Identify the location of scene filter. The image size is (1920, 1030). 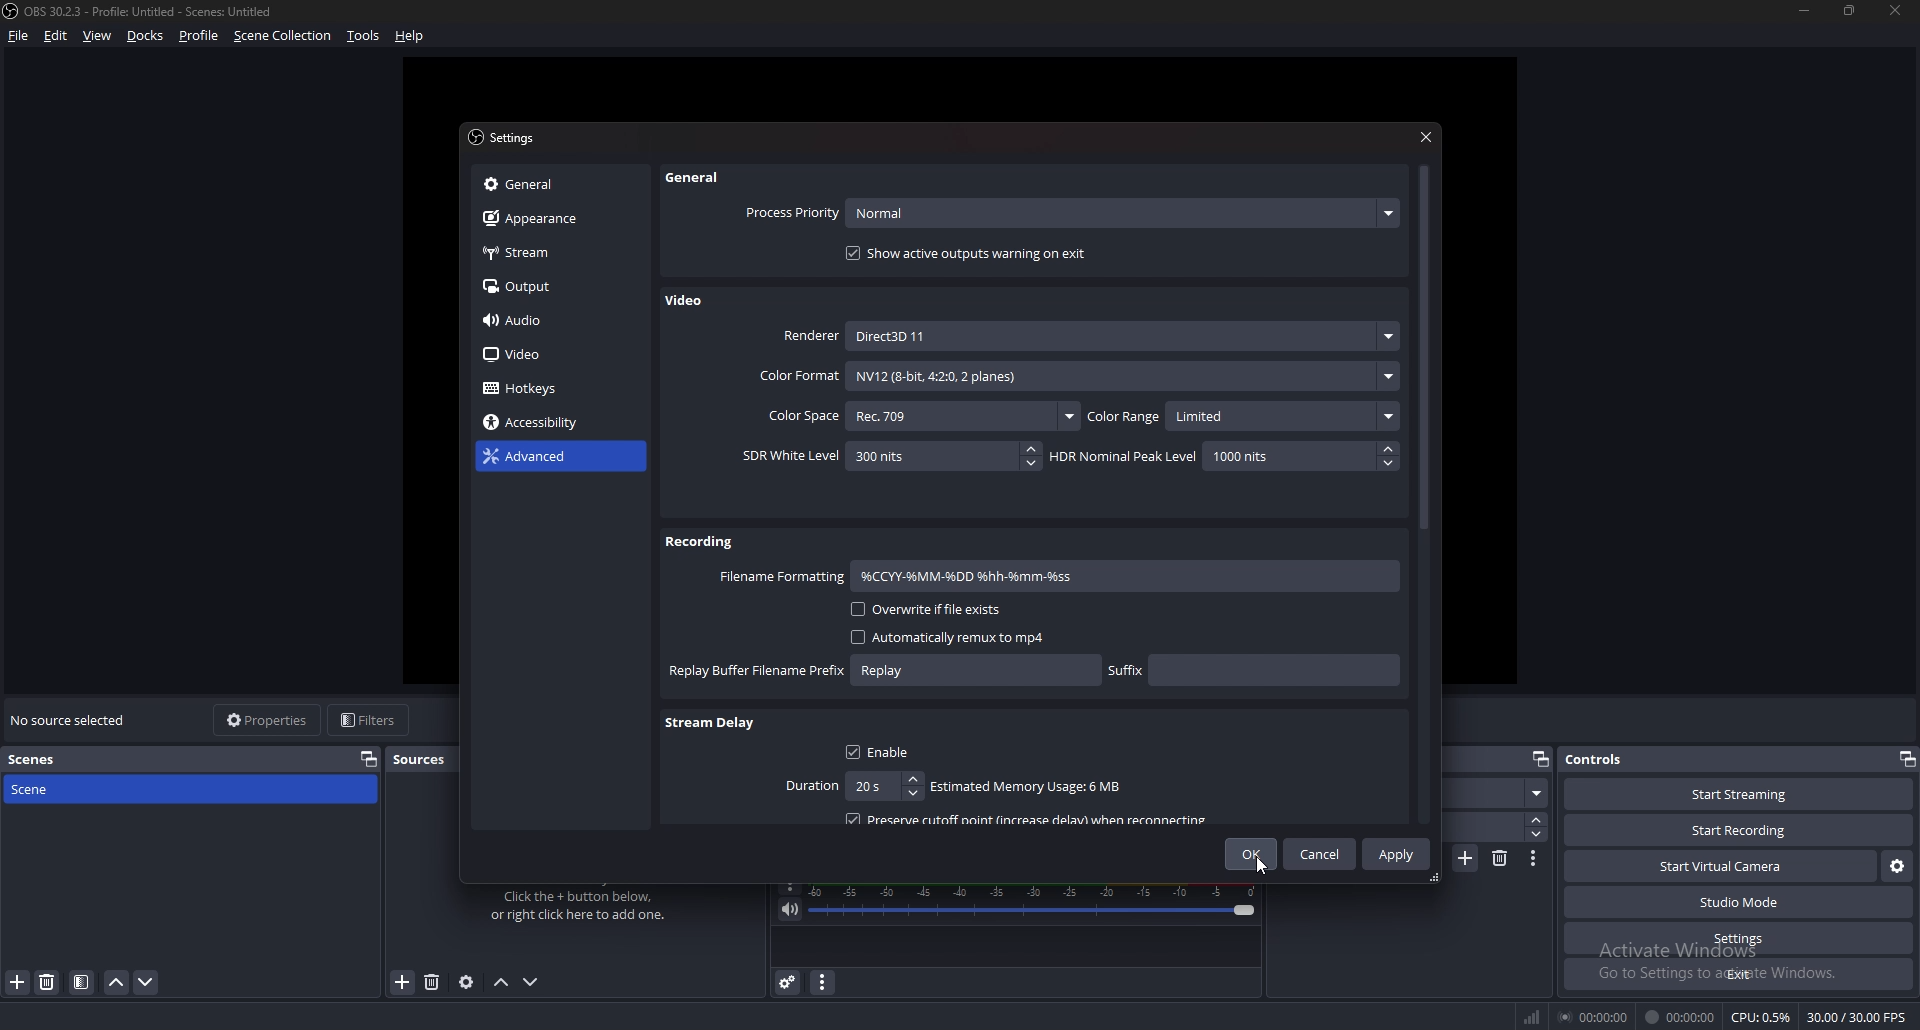
(80, 982).